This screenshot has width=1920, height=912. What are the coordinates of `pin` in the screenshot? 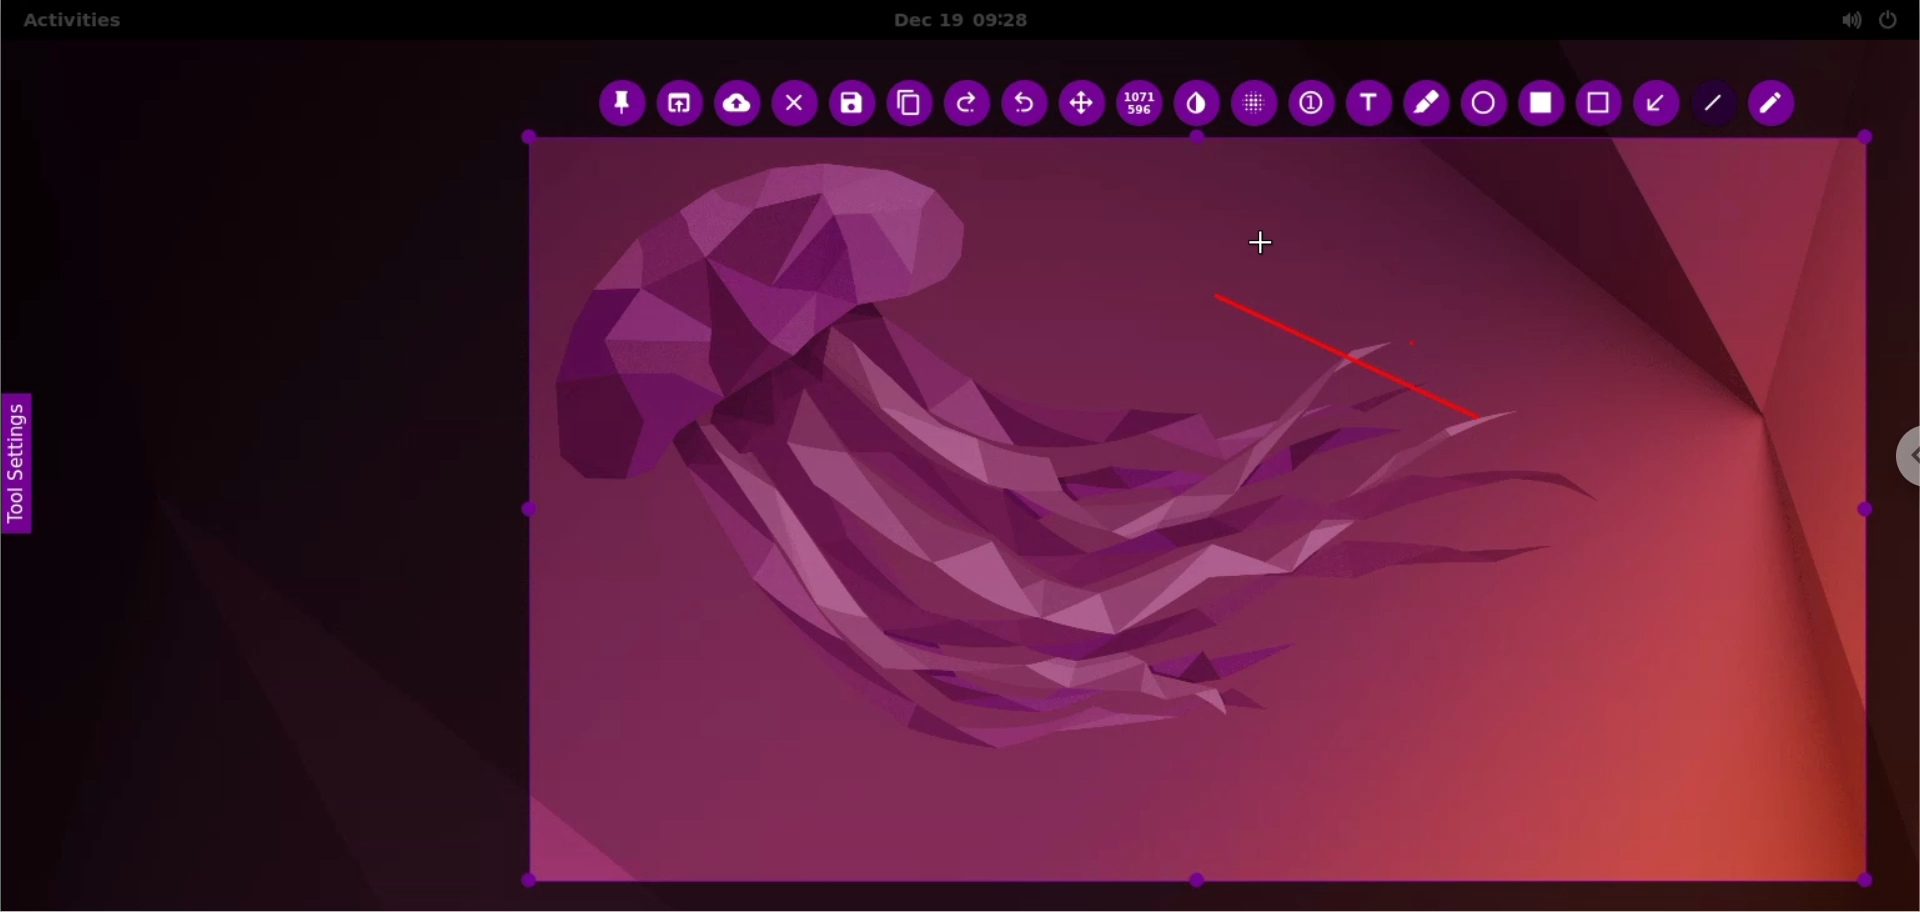 It's located at (623, 105).